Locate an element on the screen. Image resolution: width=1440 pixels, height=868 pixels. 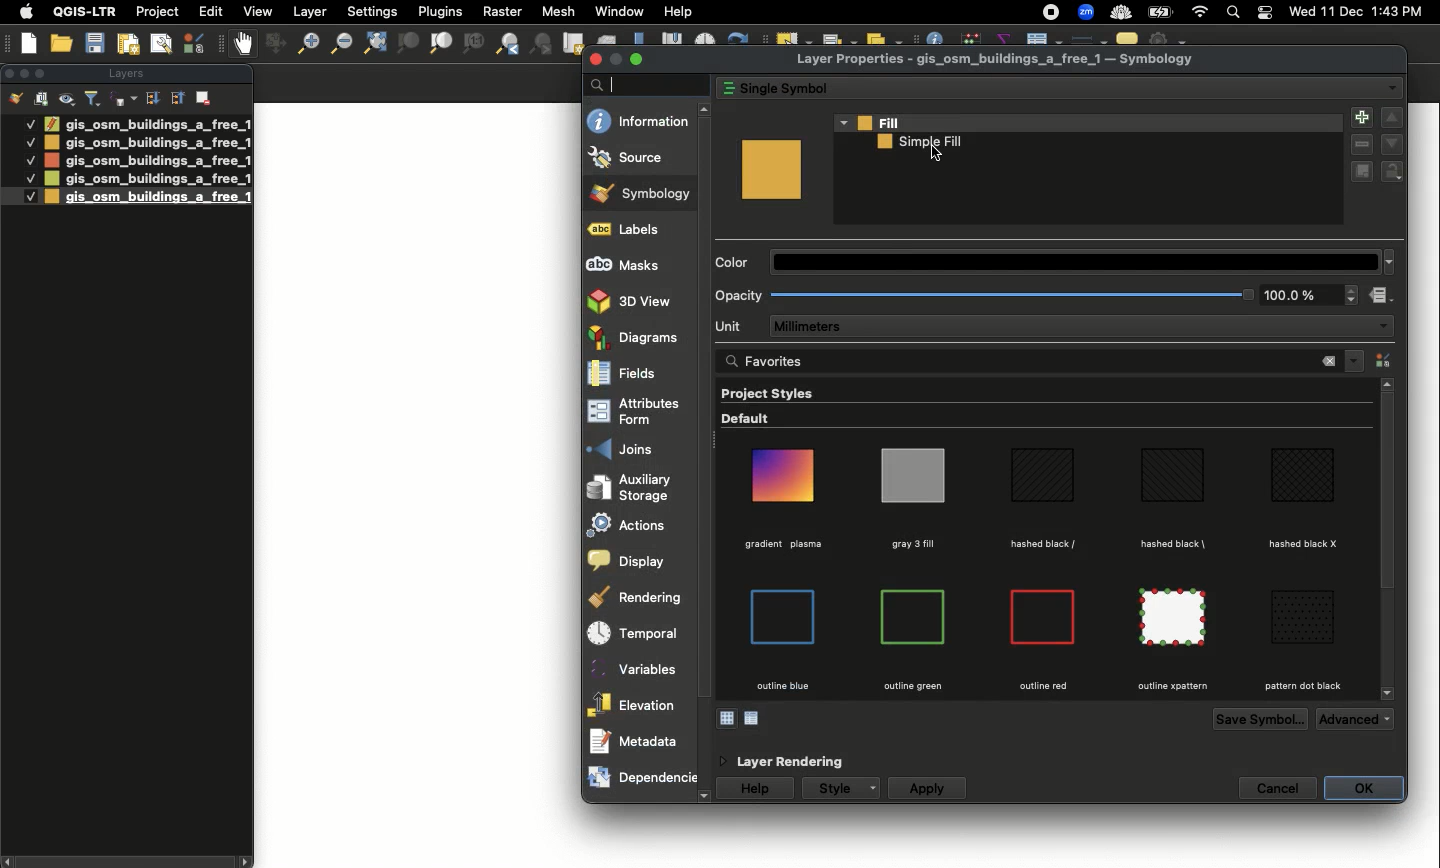
Remove is located at coordinates (205, 96).